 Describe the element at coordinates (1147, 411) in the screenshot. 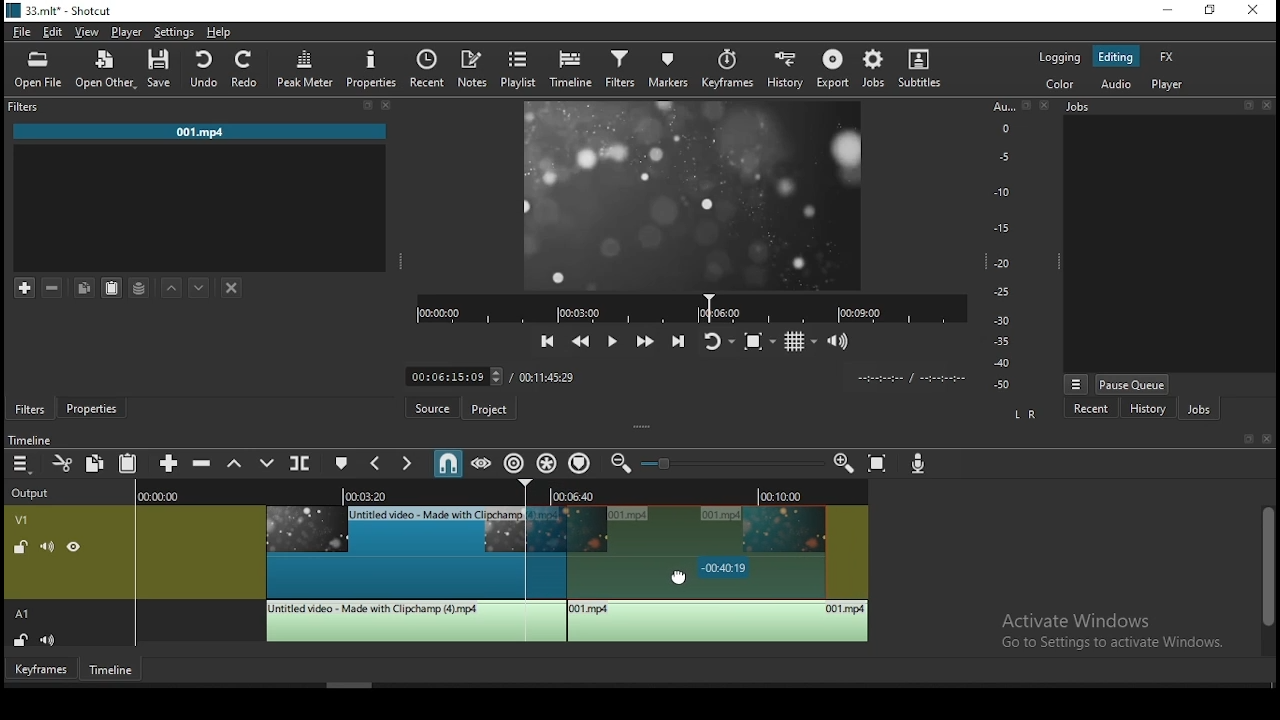

I see `history` at that location.